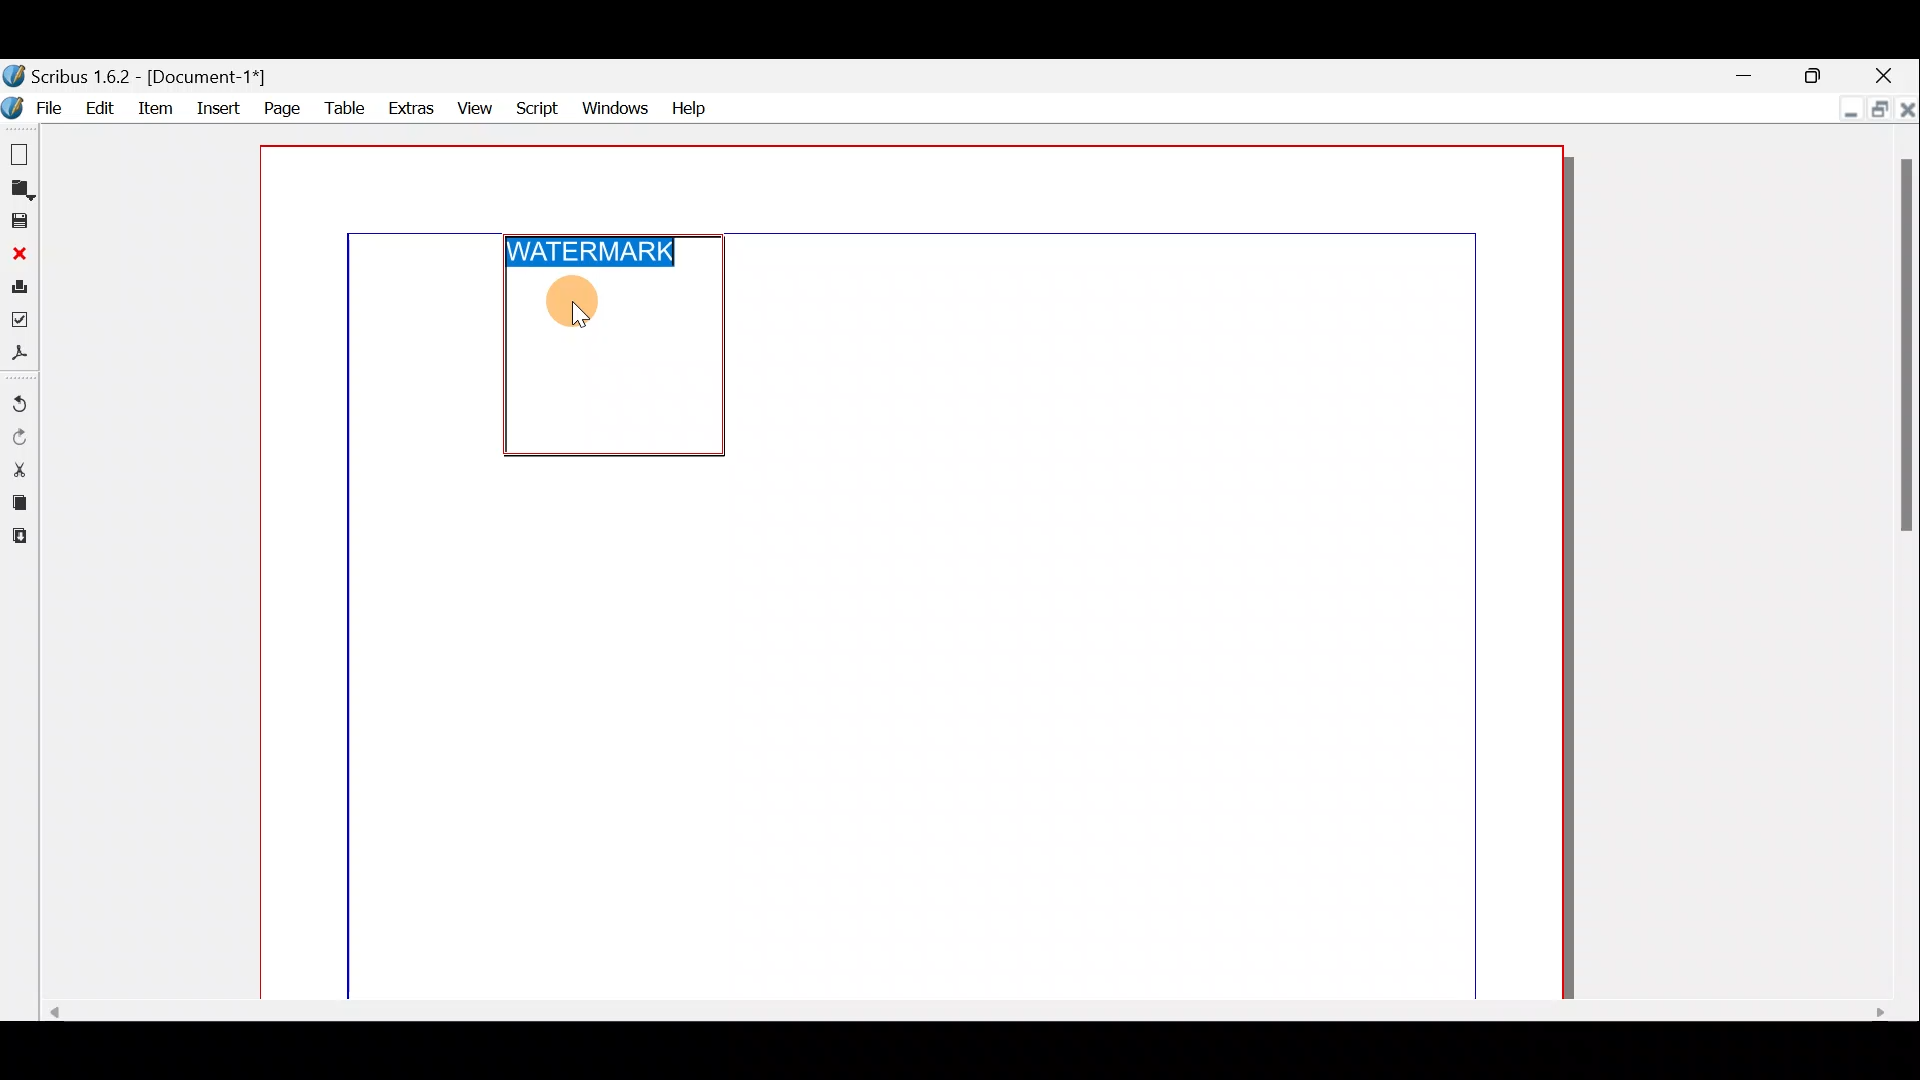 This screenshot has width=1920, height=1080. What do you see at coordinates (1877, 107) in the screenshot?
I see `Maximise` at bounding box center [1877, 107].